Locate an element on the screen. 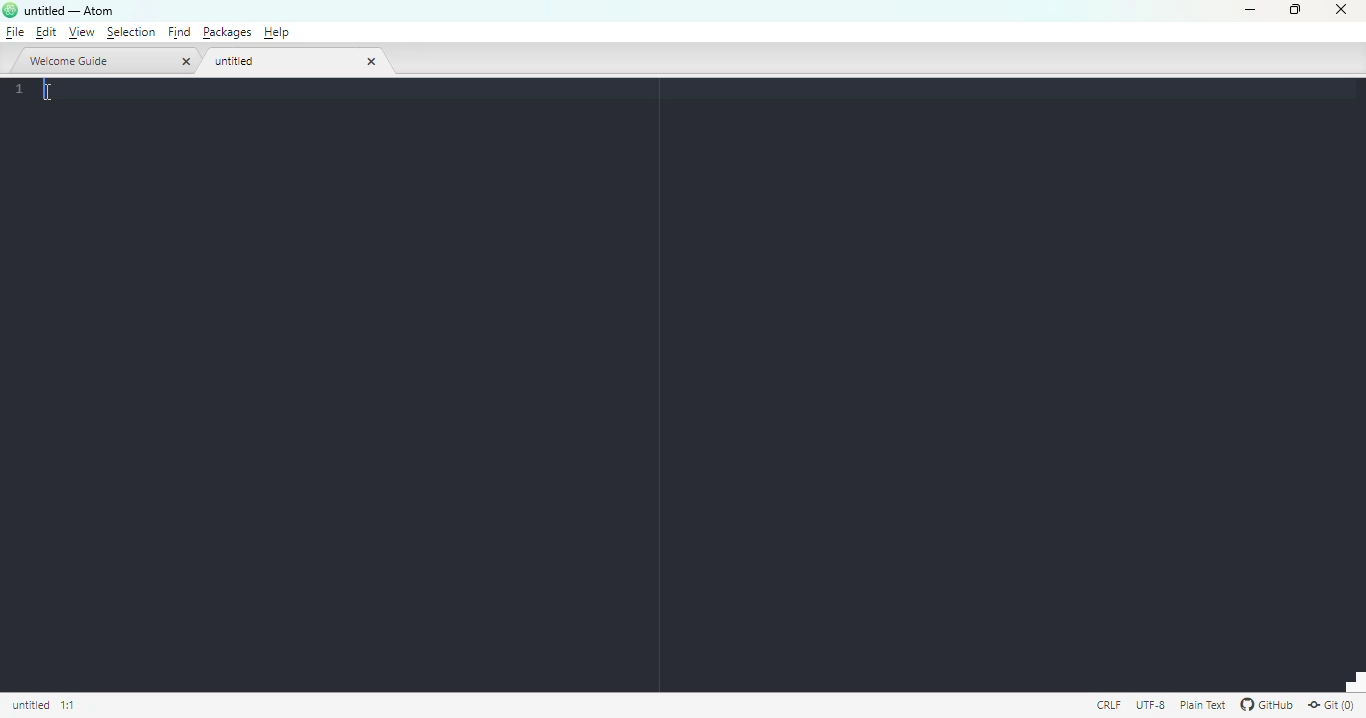 This screenshot has width=1366, height=718. help is located at coordinates (277, 32).